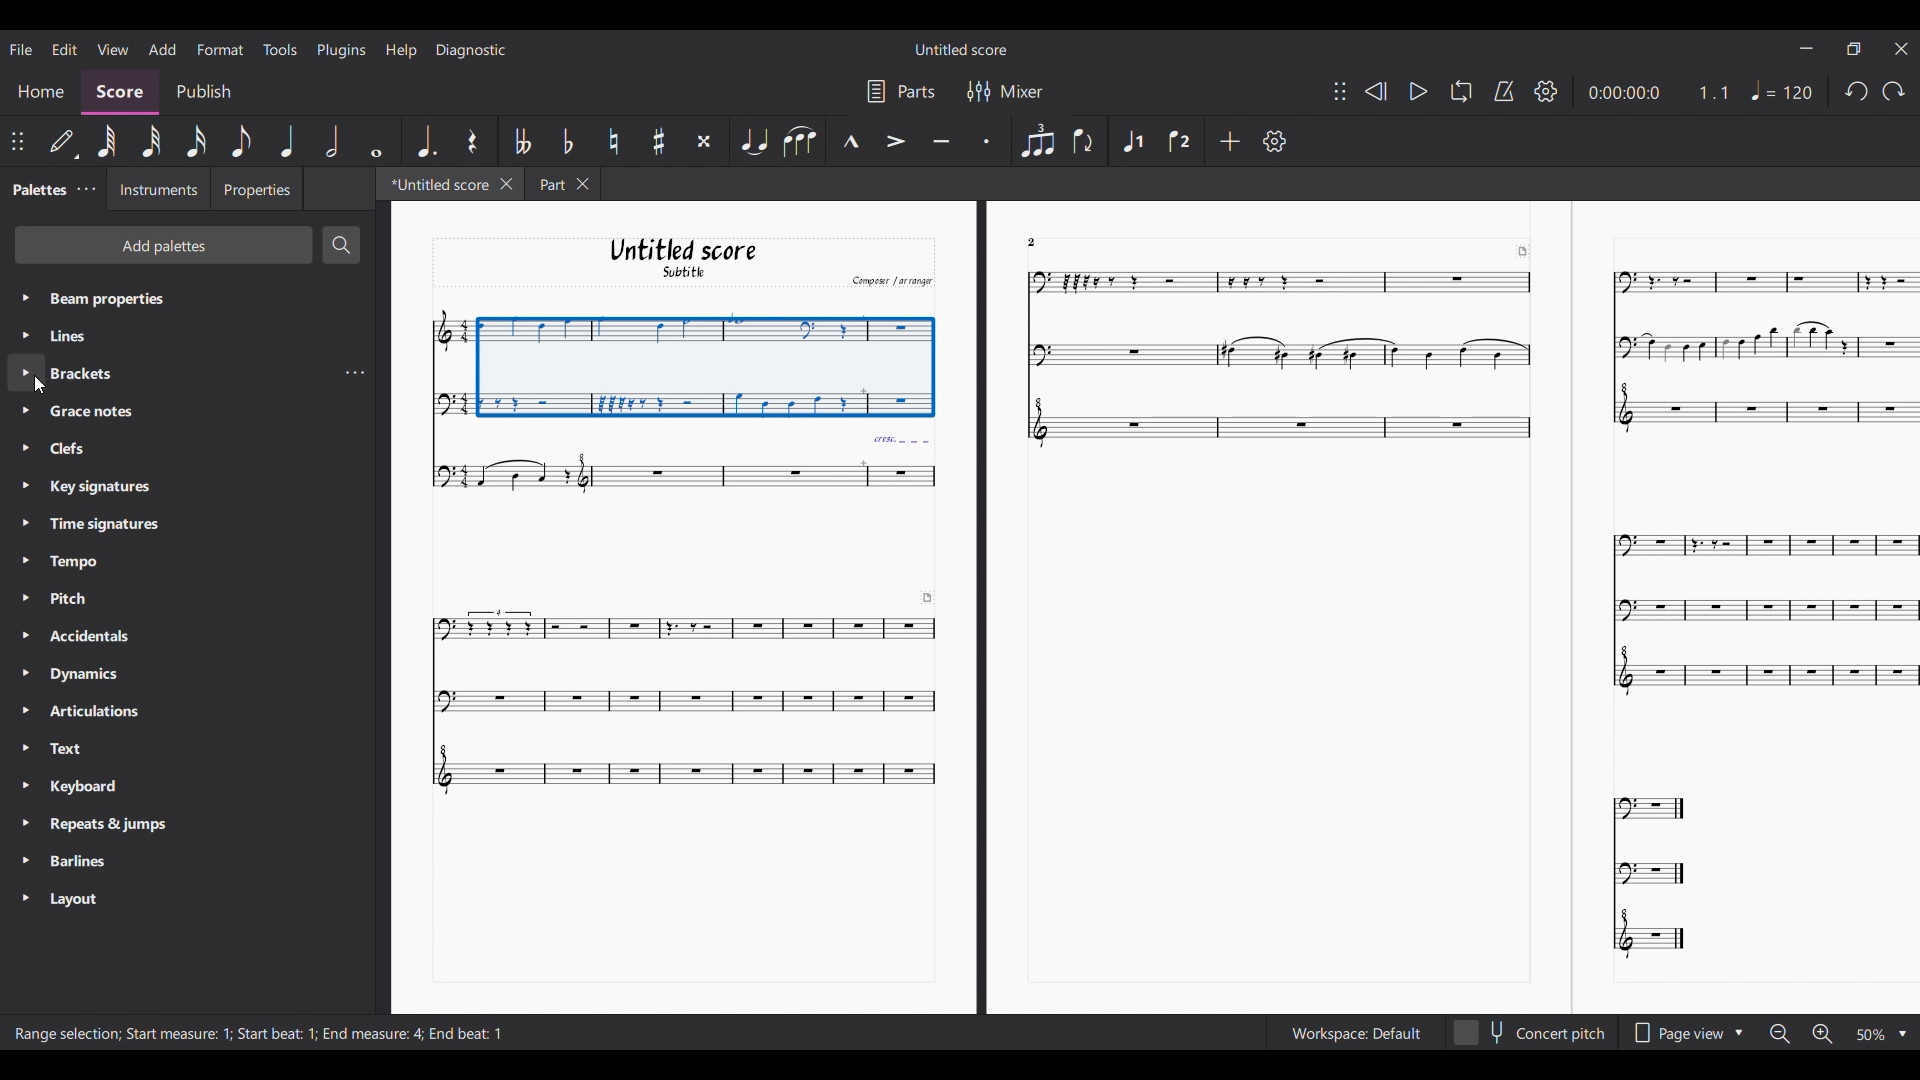  What do you see at coordinates (24, 603) in the screenshot?
I see `` at bounding box center [24, 603].